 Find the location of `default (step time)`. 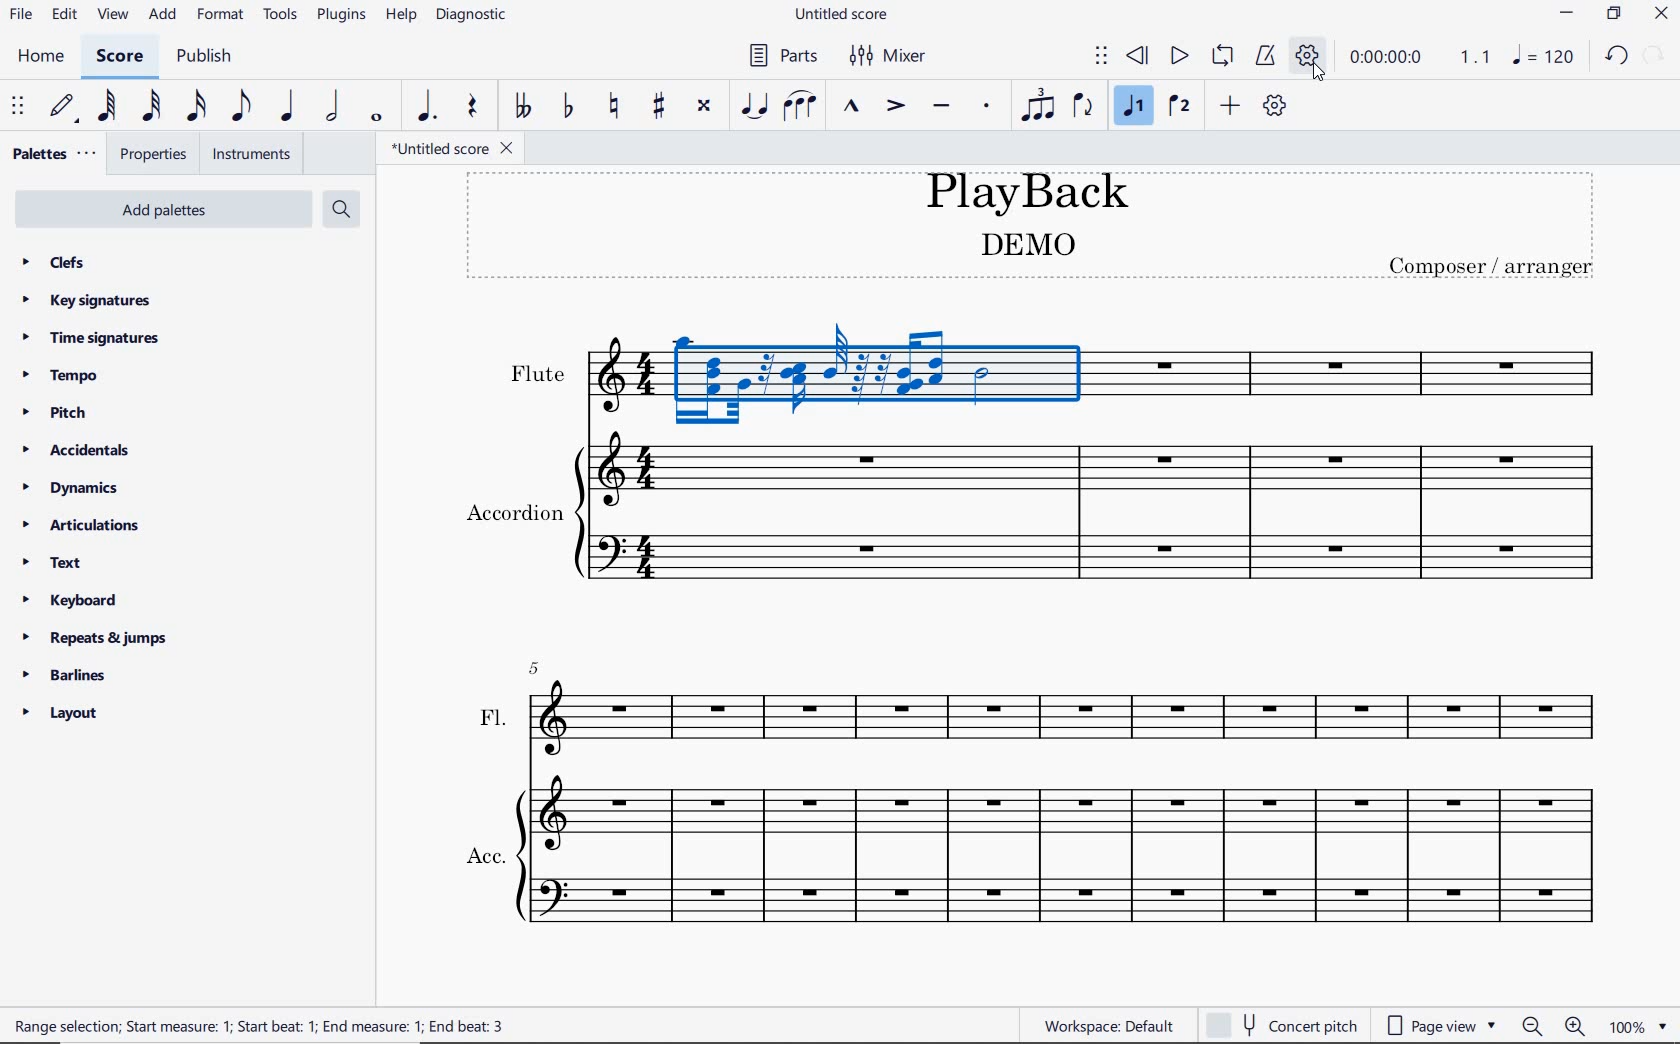

default (step time) is located at coordinates (66, 109).